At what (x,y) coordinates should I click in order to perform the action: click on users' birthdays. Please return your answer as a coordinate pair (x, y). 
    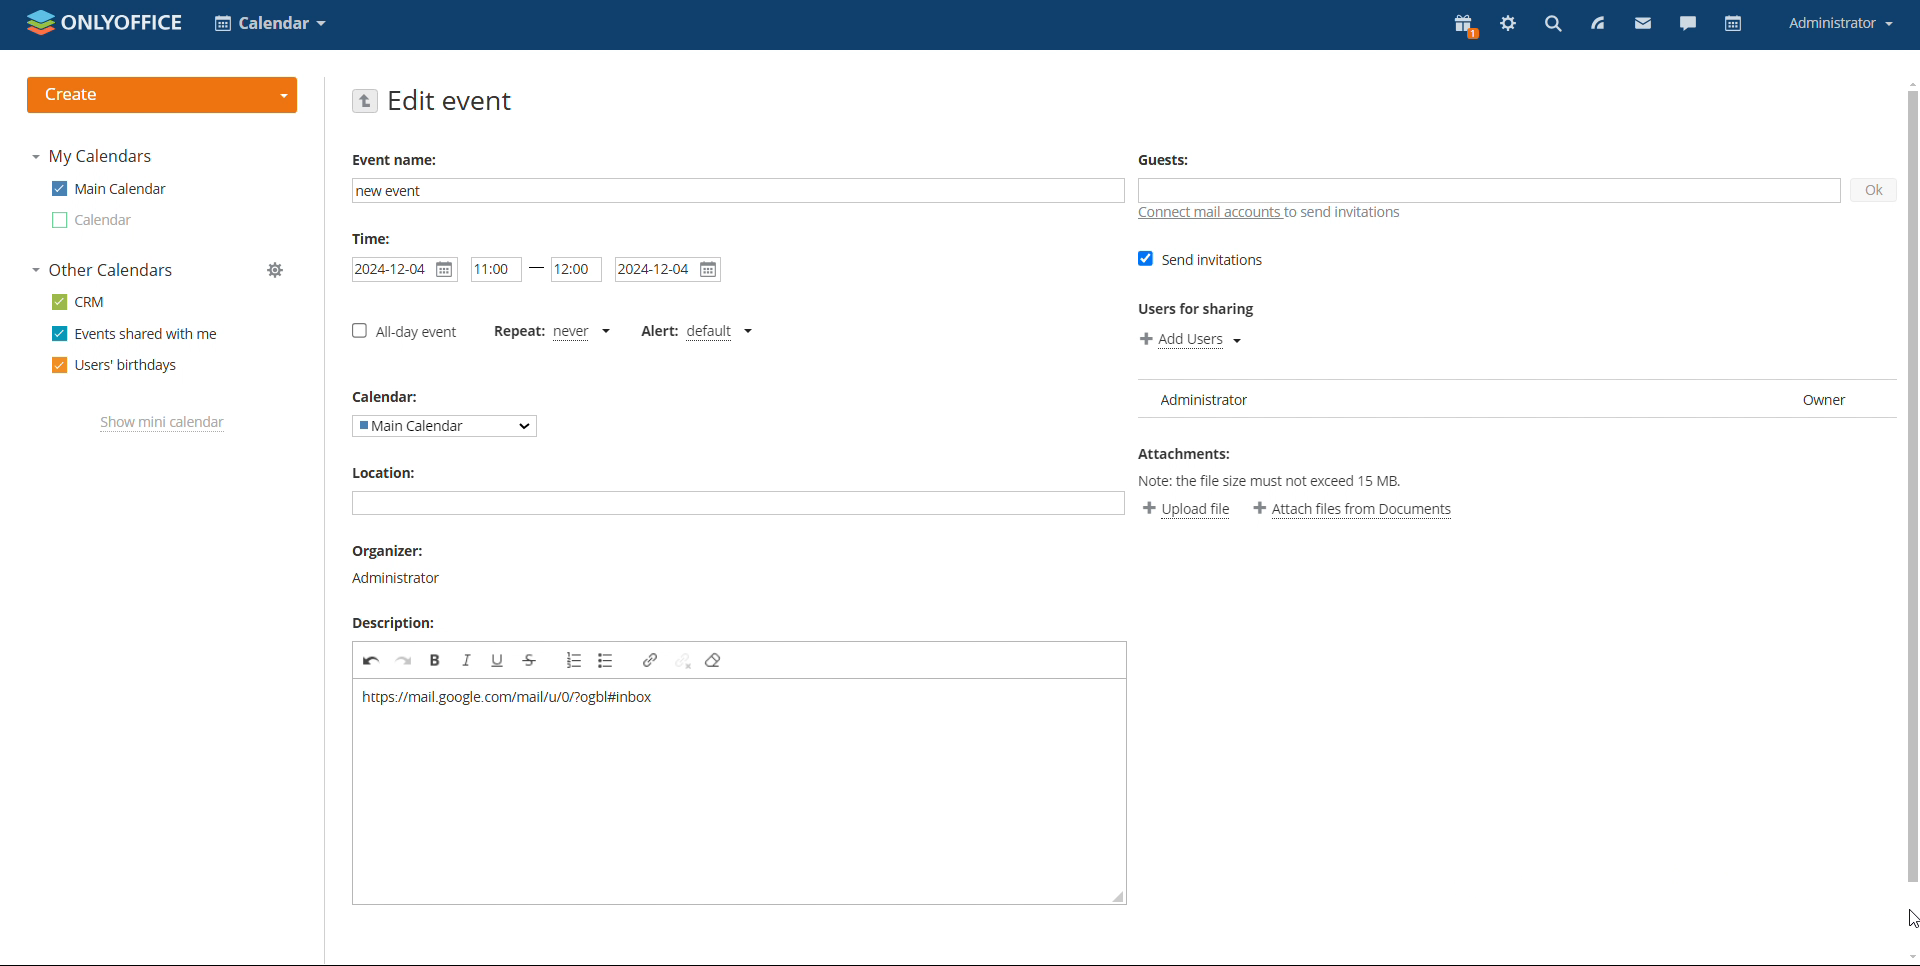
    Looking at the image, I should click on (113, 365).